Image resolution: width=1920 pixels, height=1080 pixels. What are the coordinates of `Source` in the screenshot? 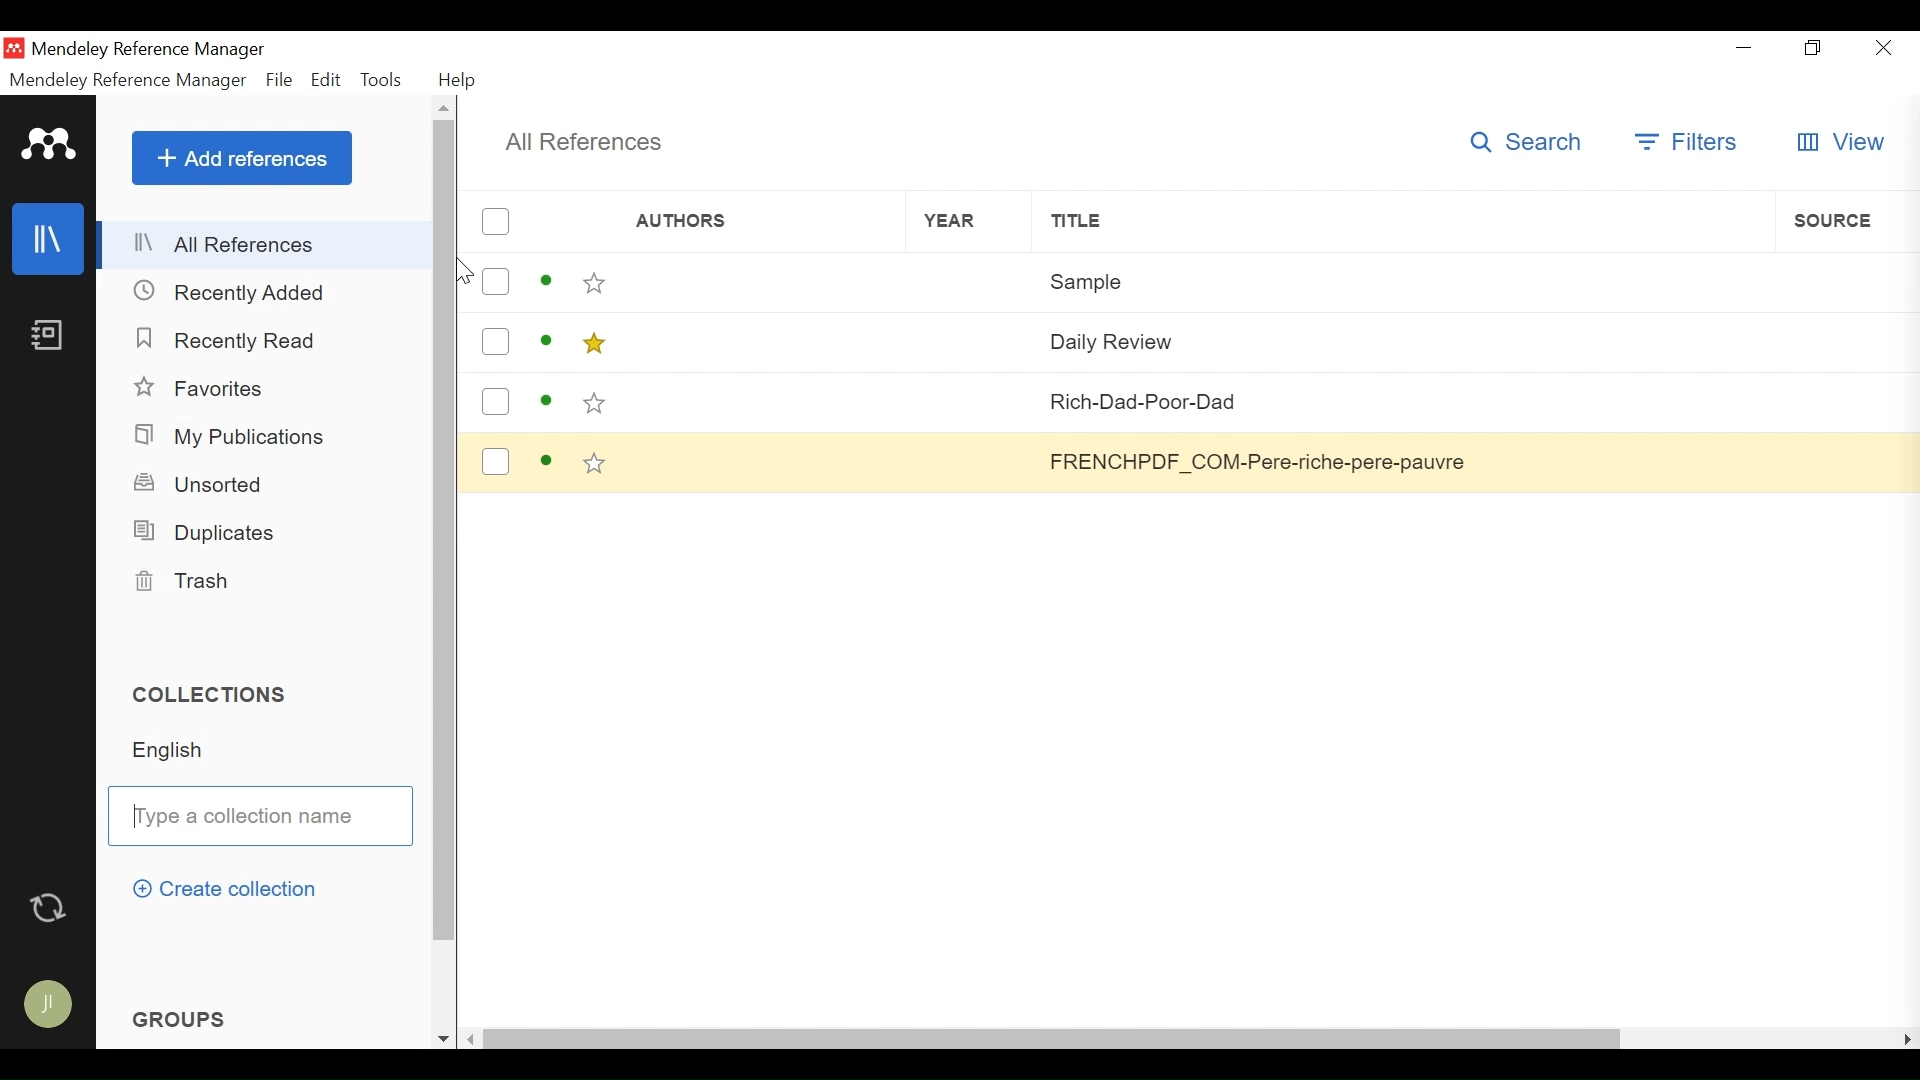 It's located at (1841, 339).